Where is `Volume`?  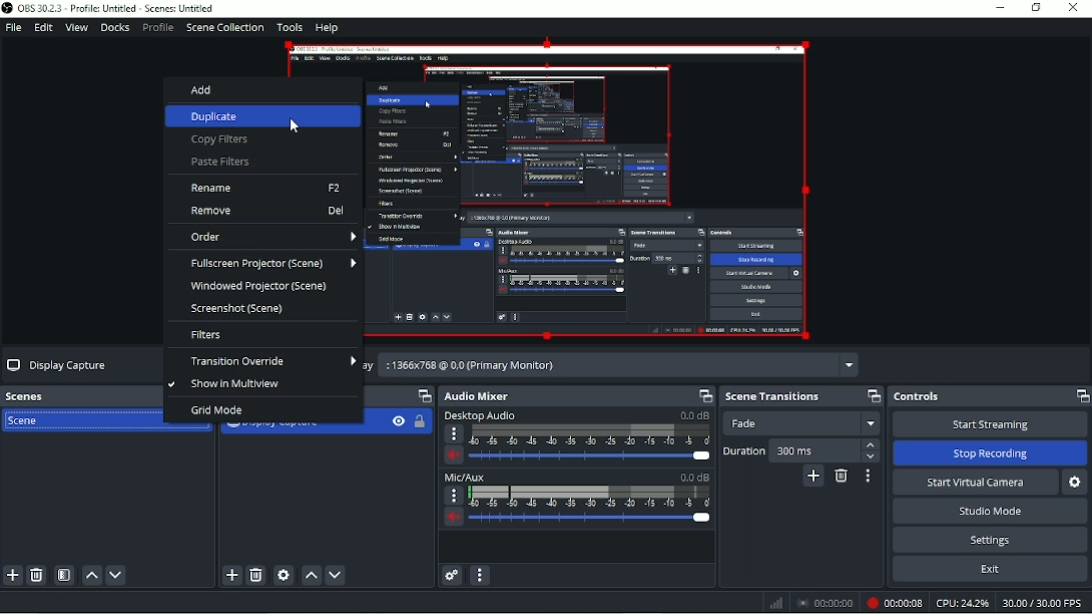
Volume is located at coordinates (453, 519).